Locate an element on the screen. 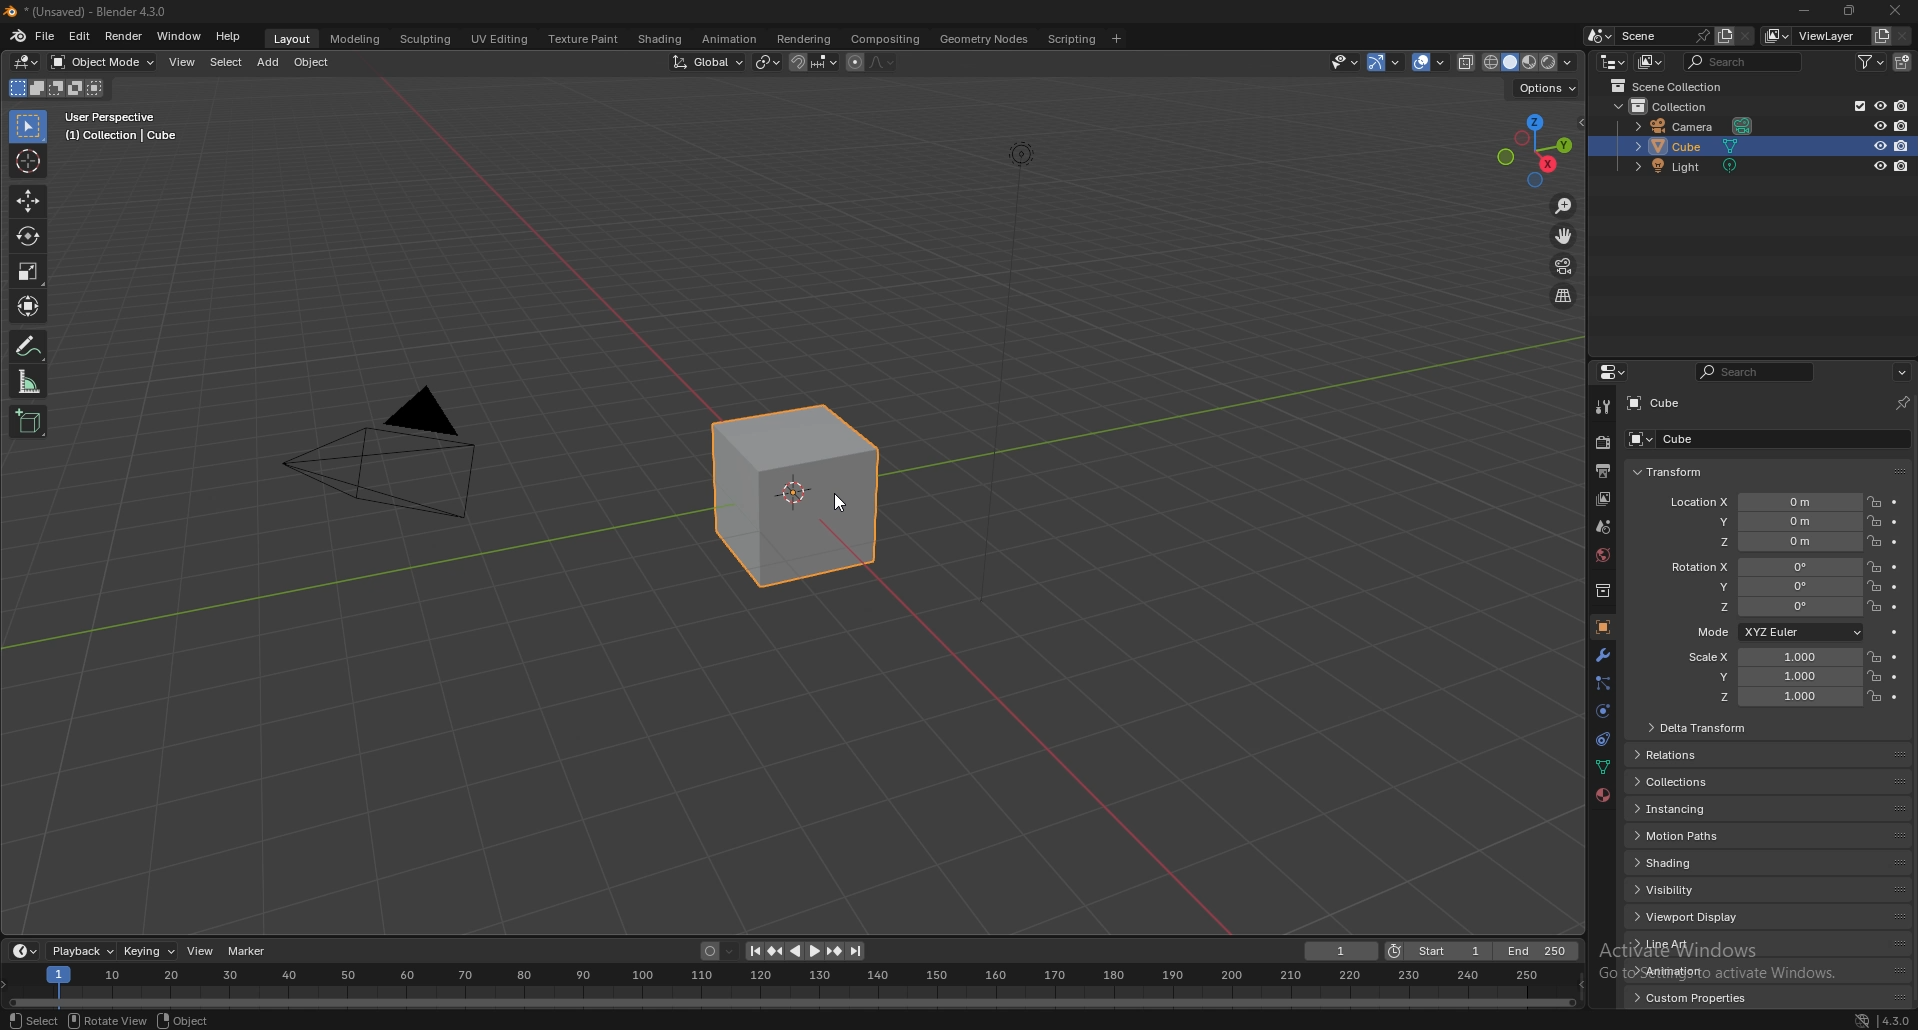 This screenshot has width=1918, height=1030. close is located at coordinates (1892, 12).